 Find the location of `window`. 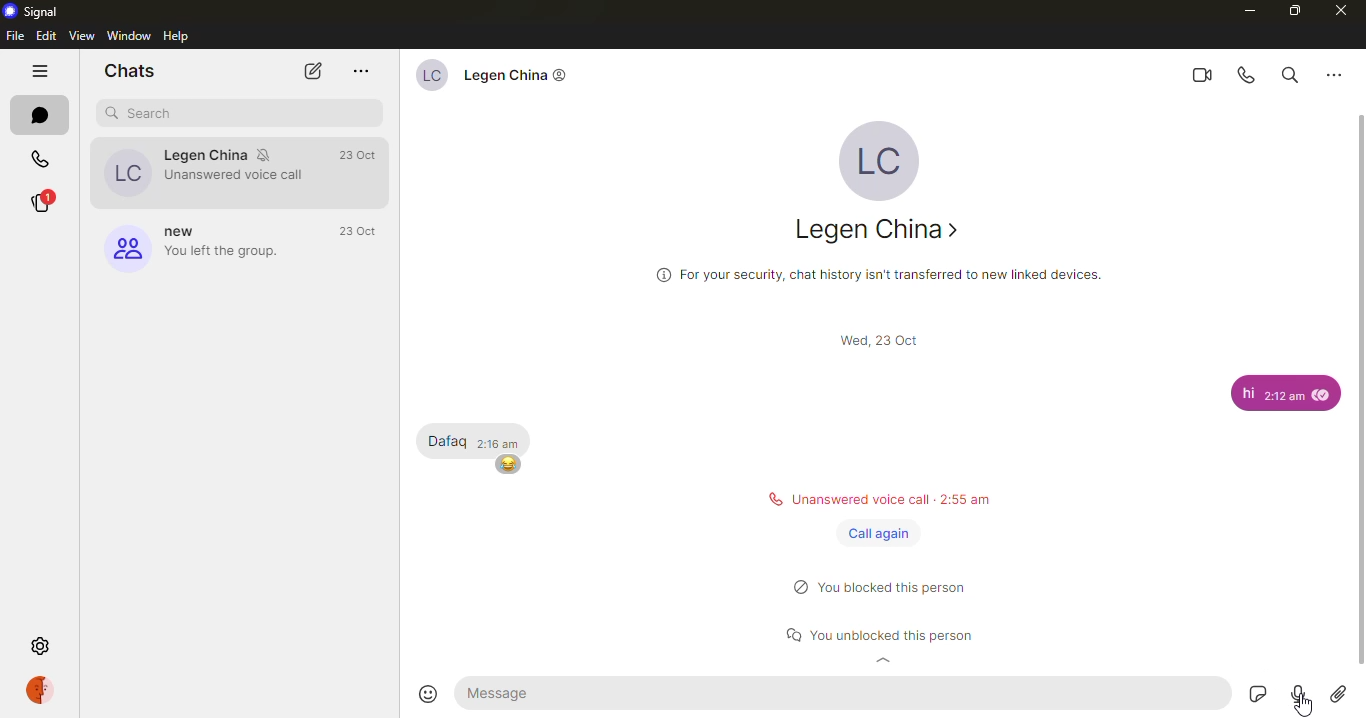

window is located at coordinates (130, 34).